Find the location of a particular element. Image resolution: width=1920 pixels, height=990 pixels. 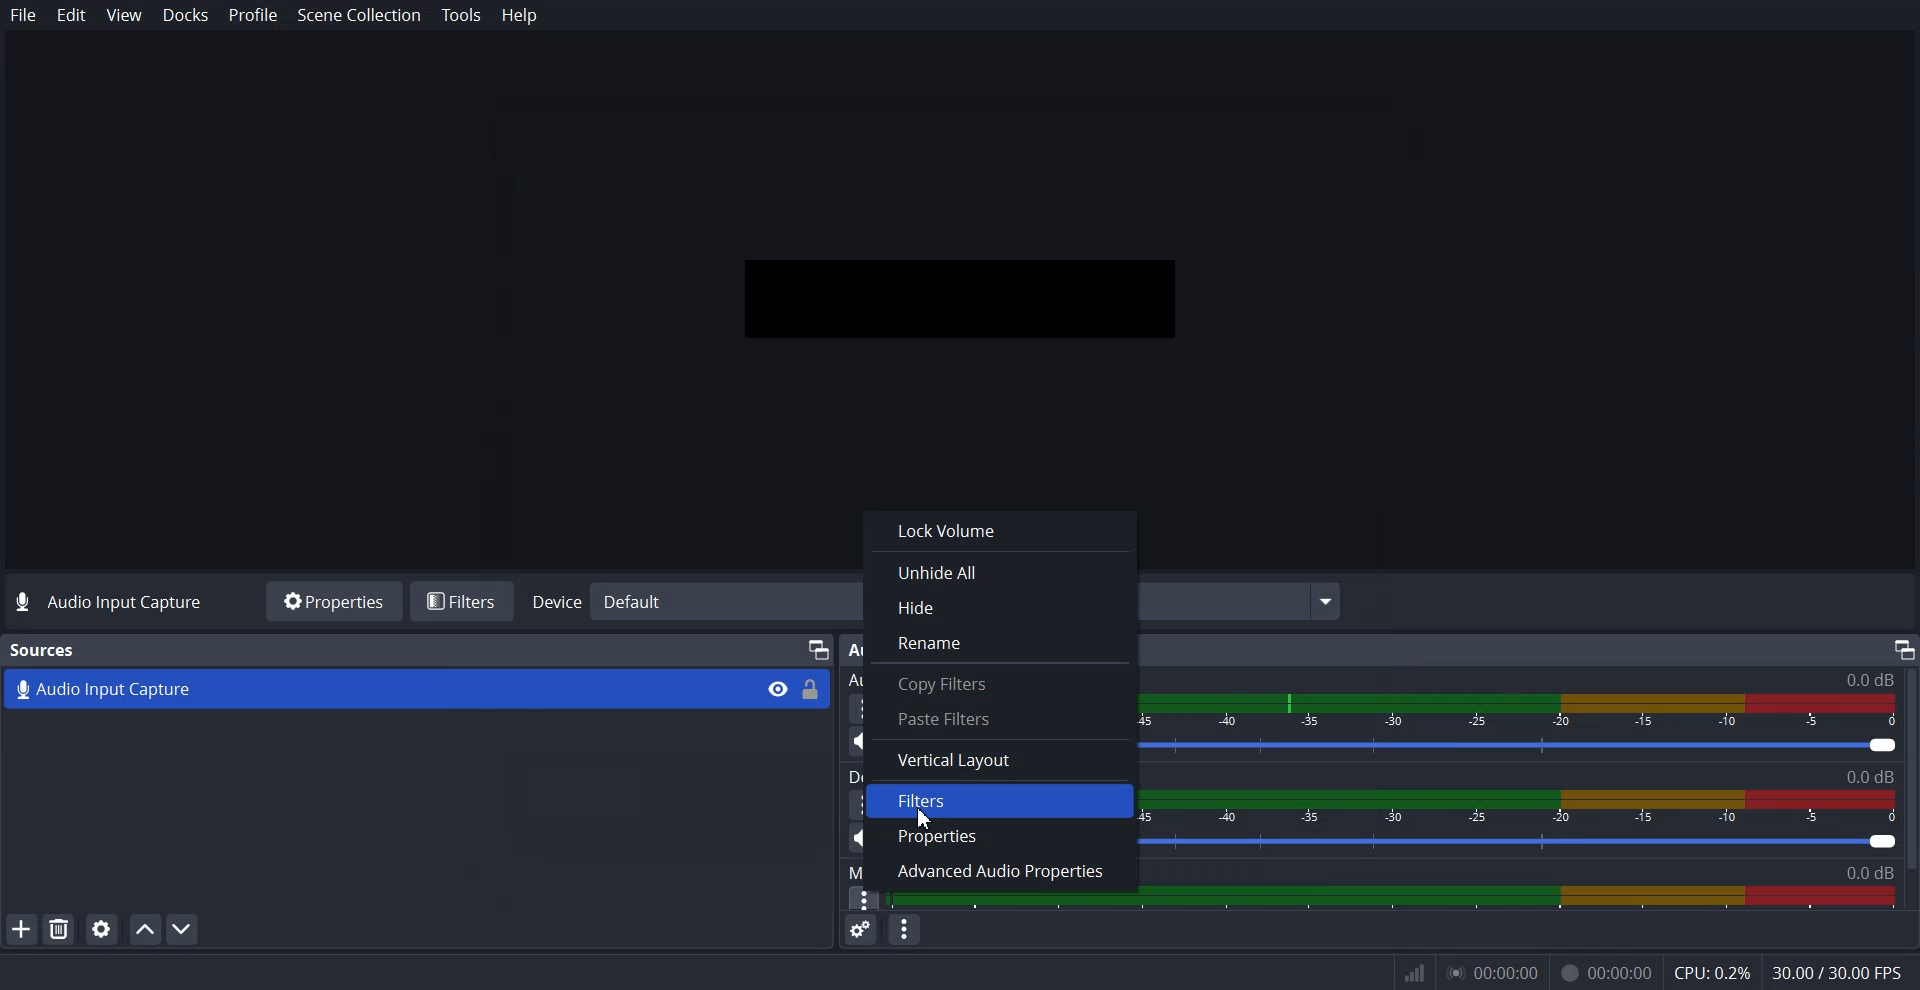

Volume Indicator is located at coordinates (1532, 816).